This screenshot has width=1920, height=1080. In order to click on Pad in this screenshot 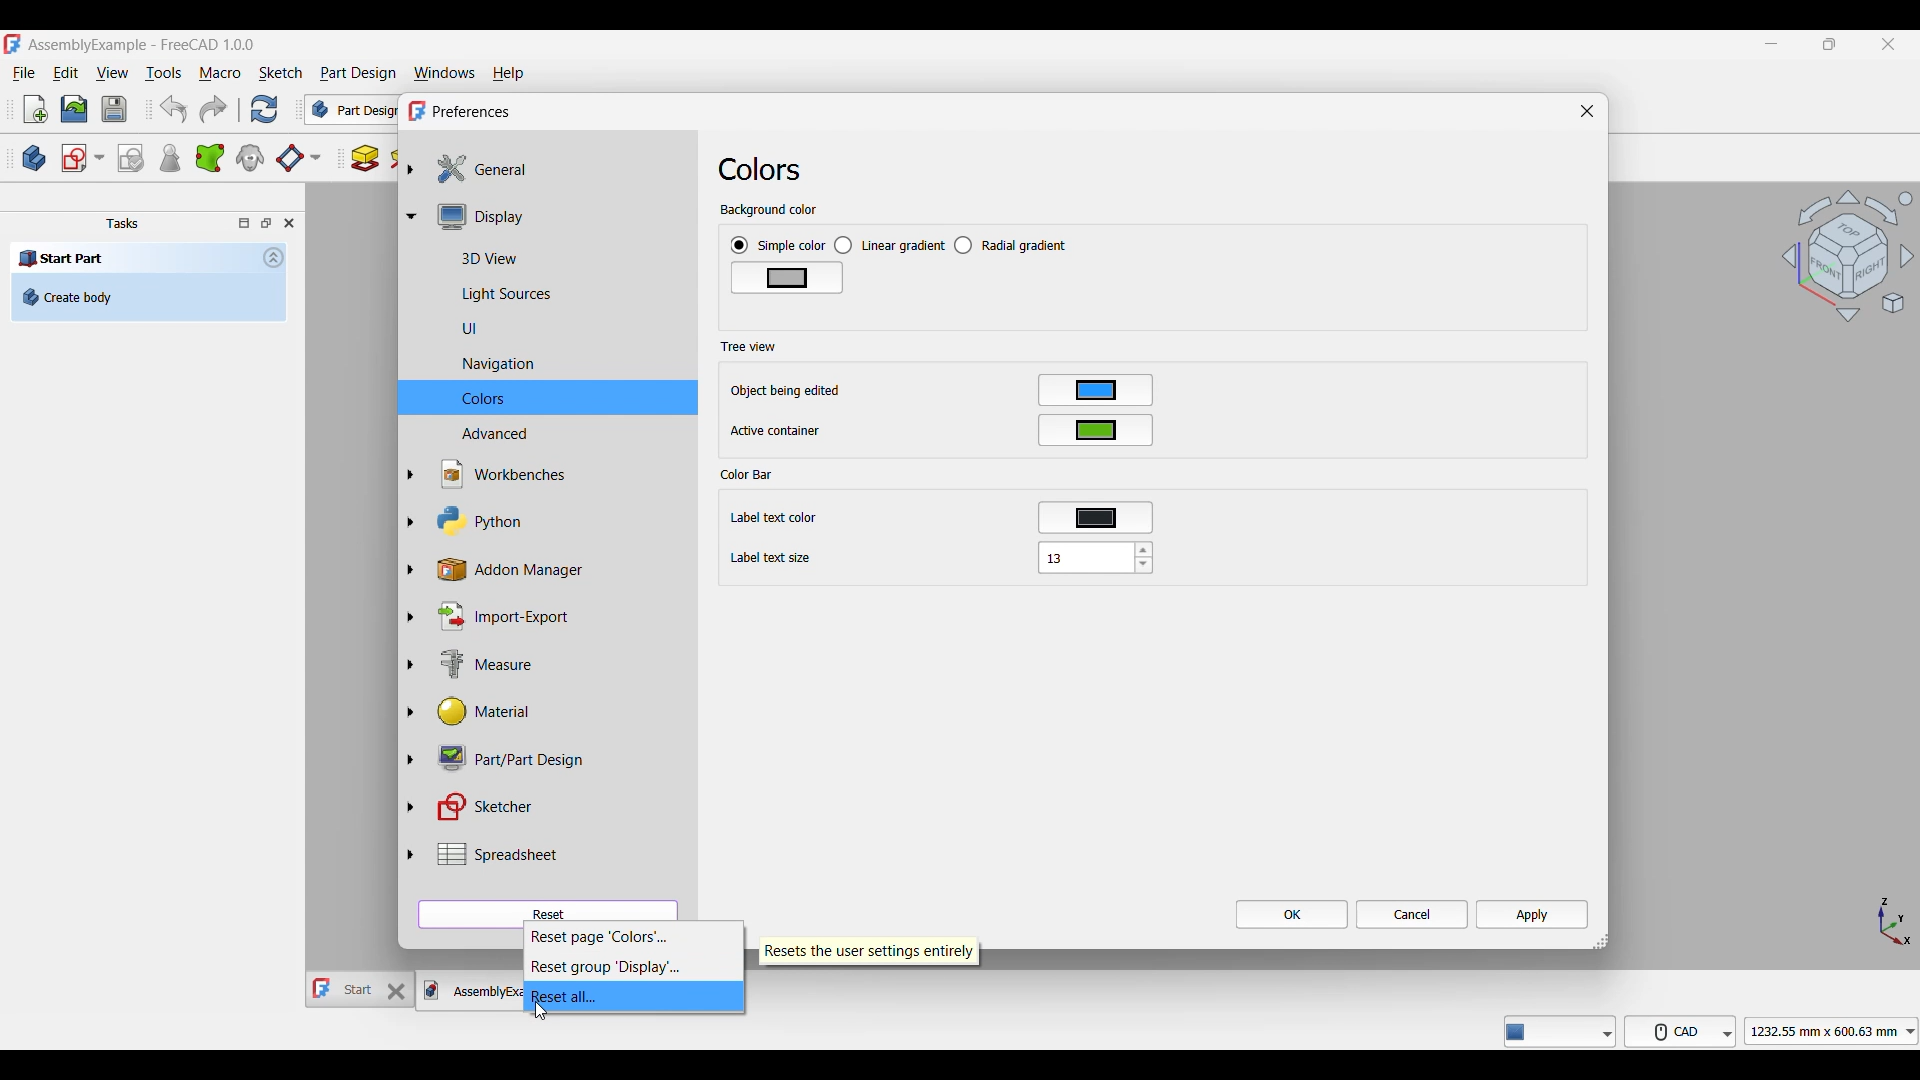, I will do `click(365, 159)`.